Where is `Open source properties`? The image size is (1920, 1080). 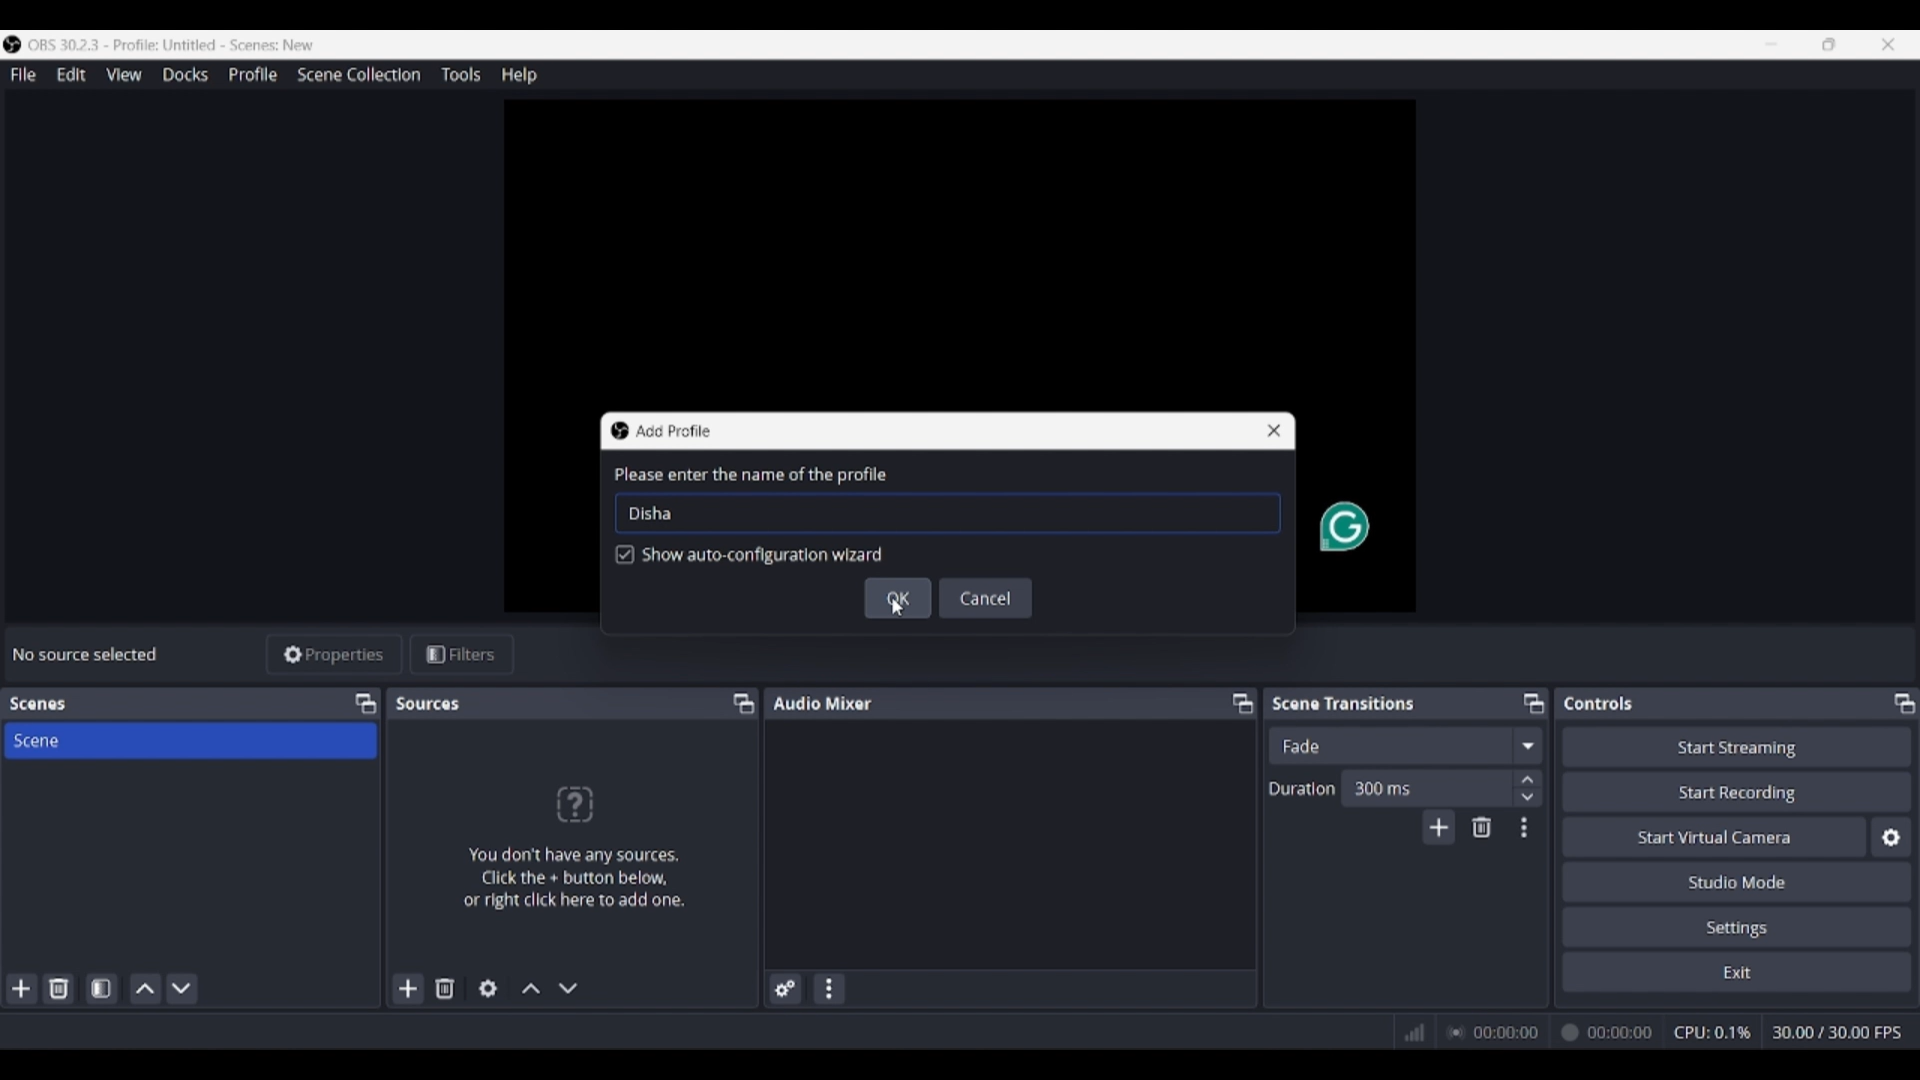
Open source properties is located at coordinates (488, 989).